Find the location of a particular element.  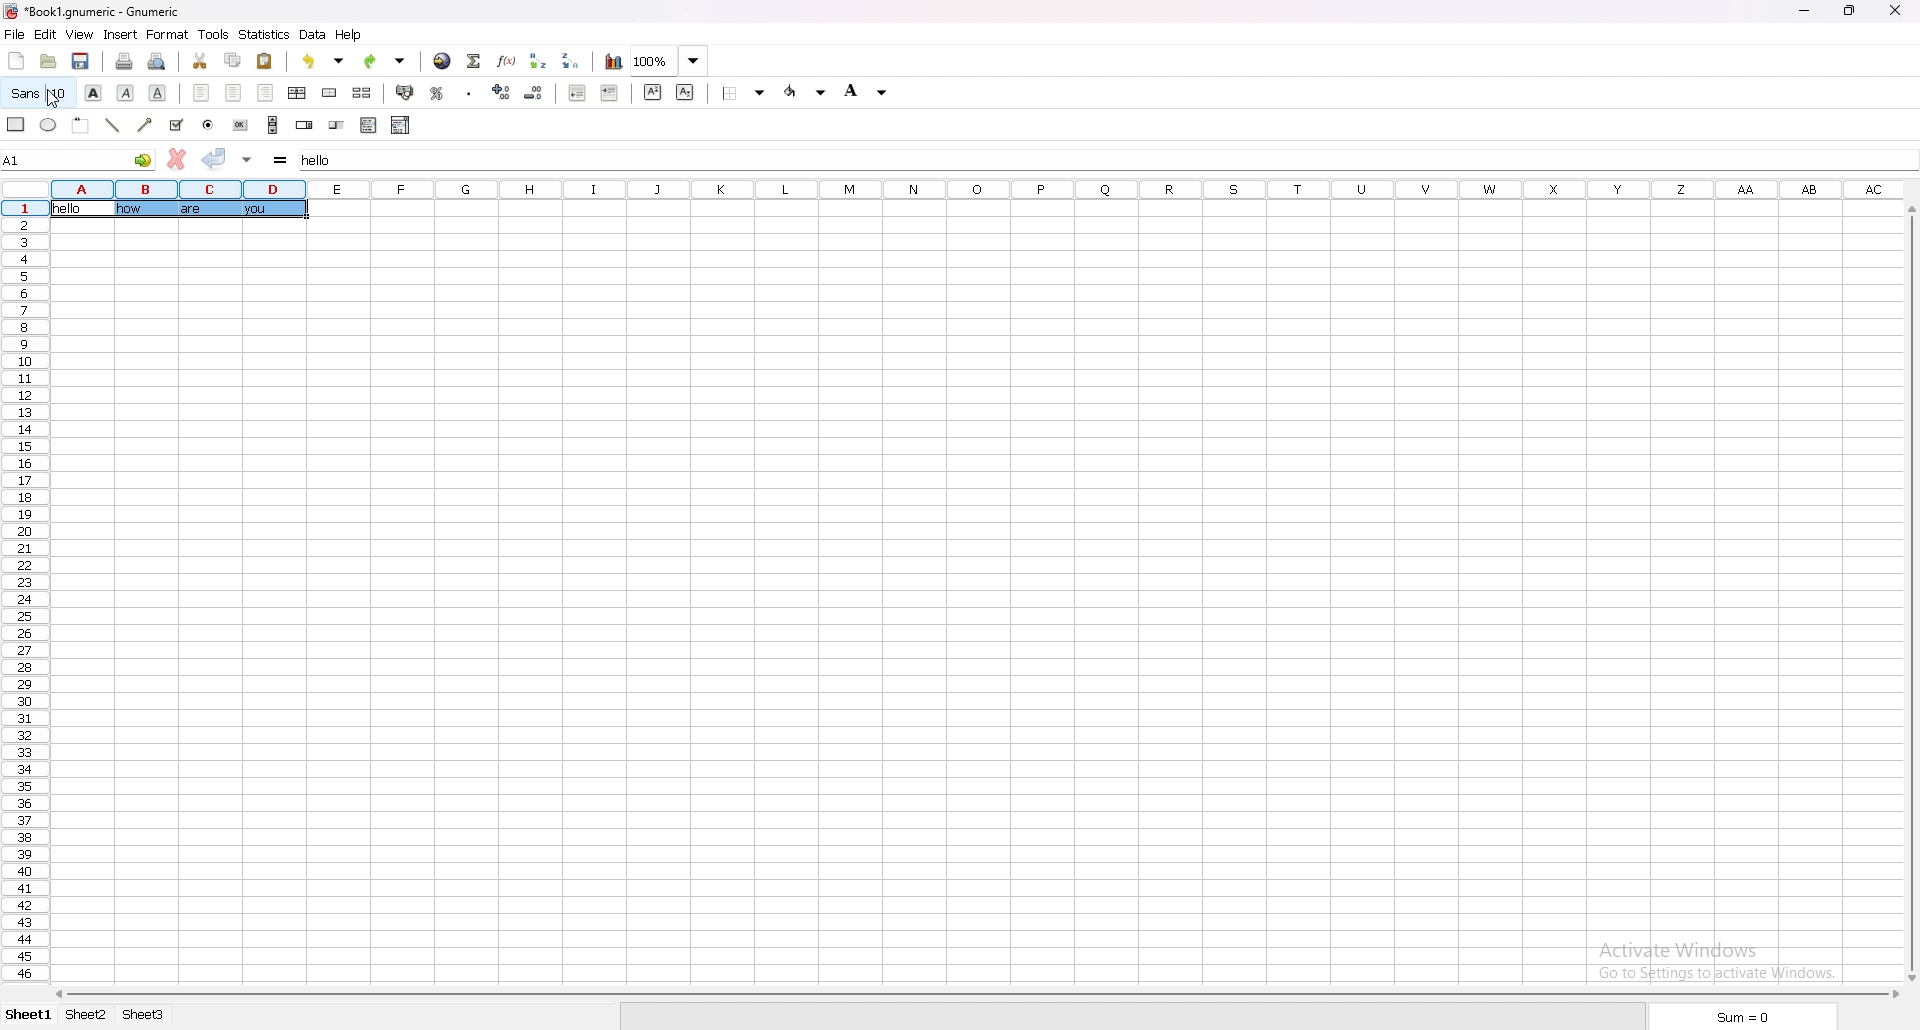

print is located at coordinates (127, 60).